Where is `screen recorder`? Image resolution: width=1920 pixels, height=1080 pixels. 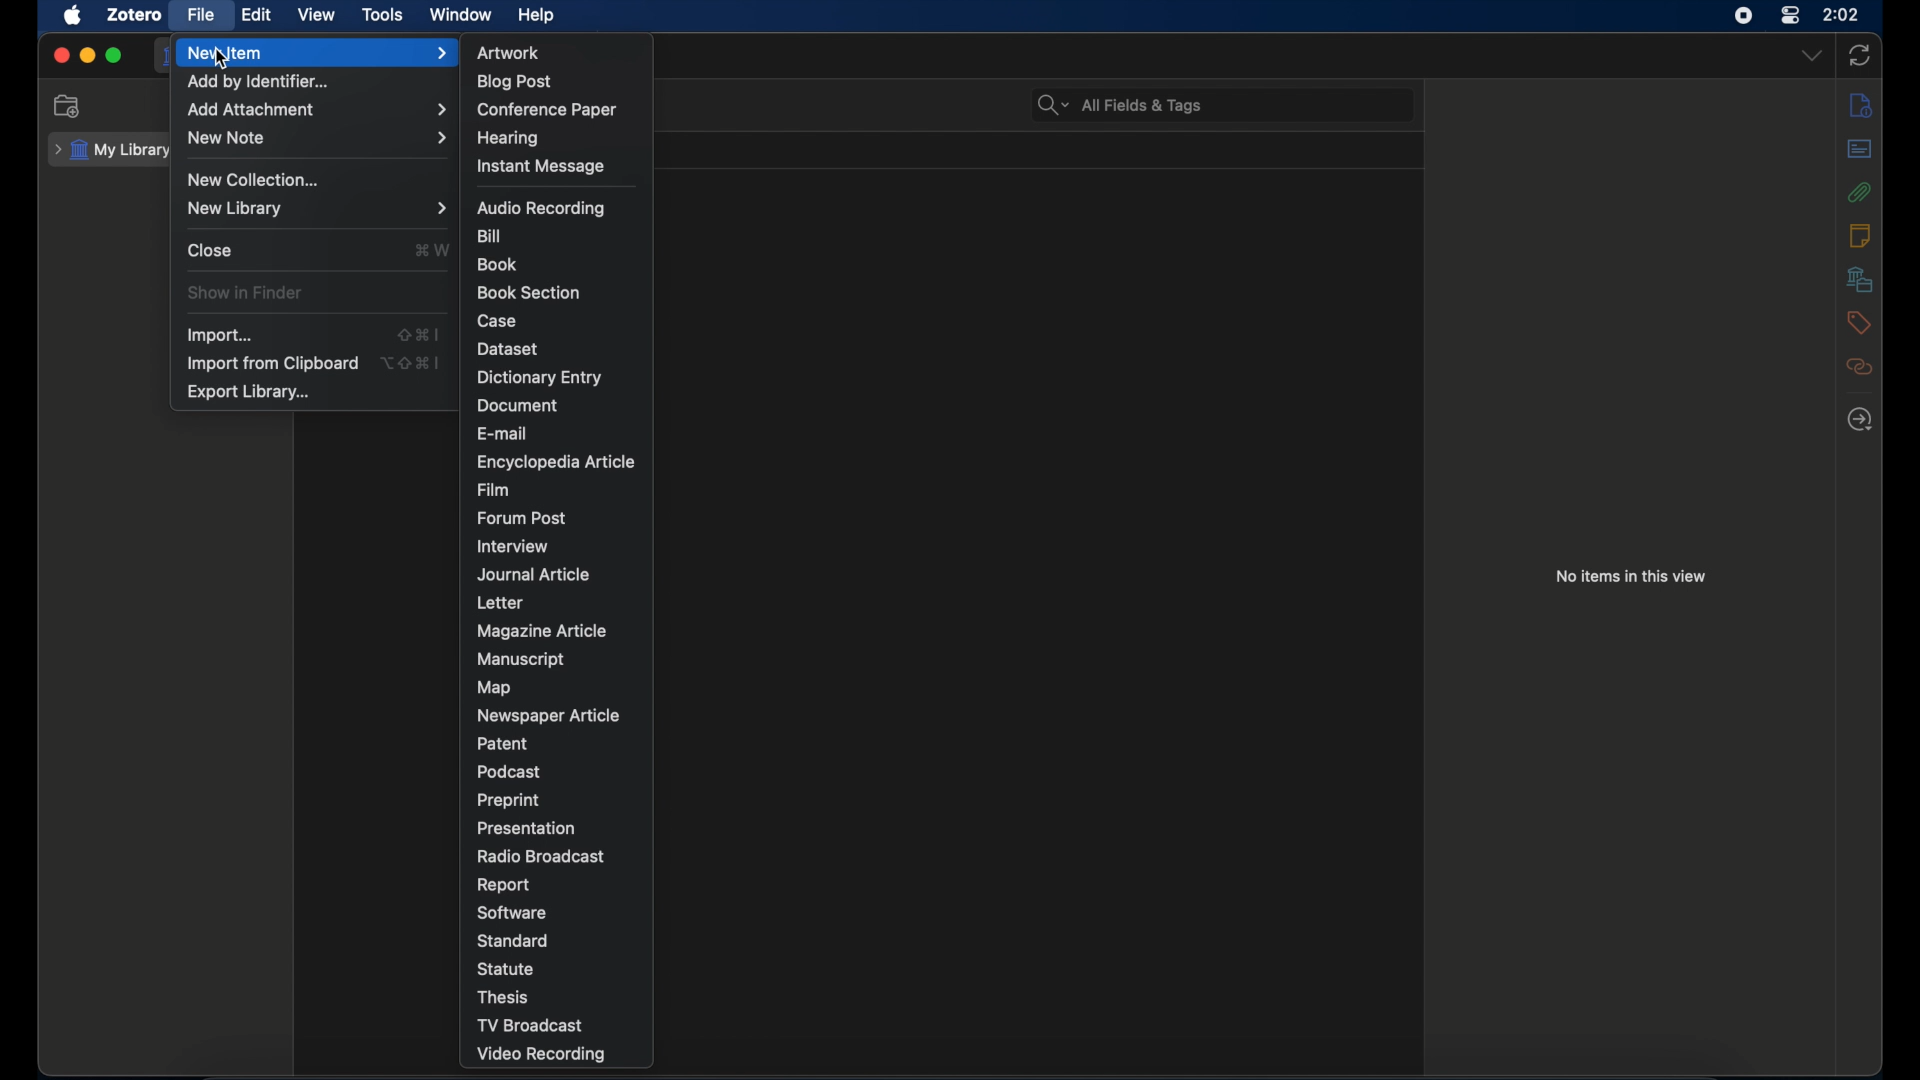
screen recorder is located at coordinates (1742, 15).